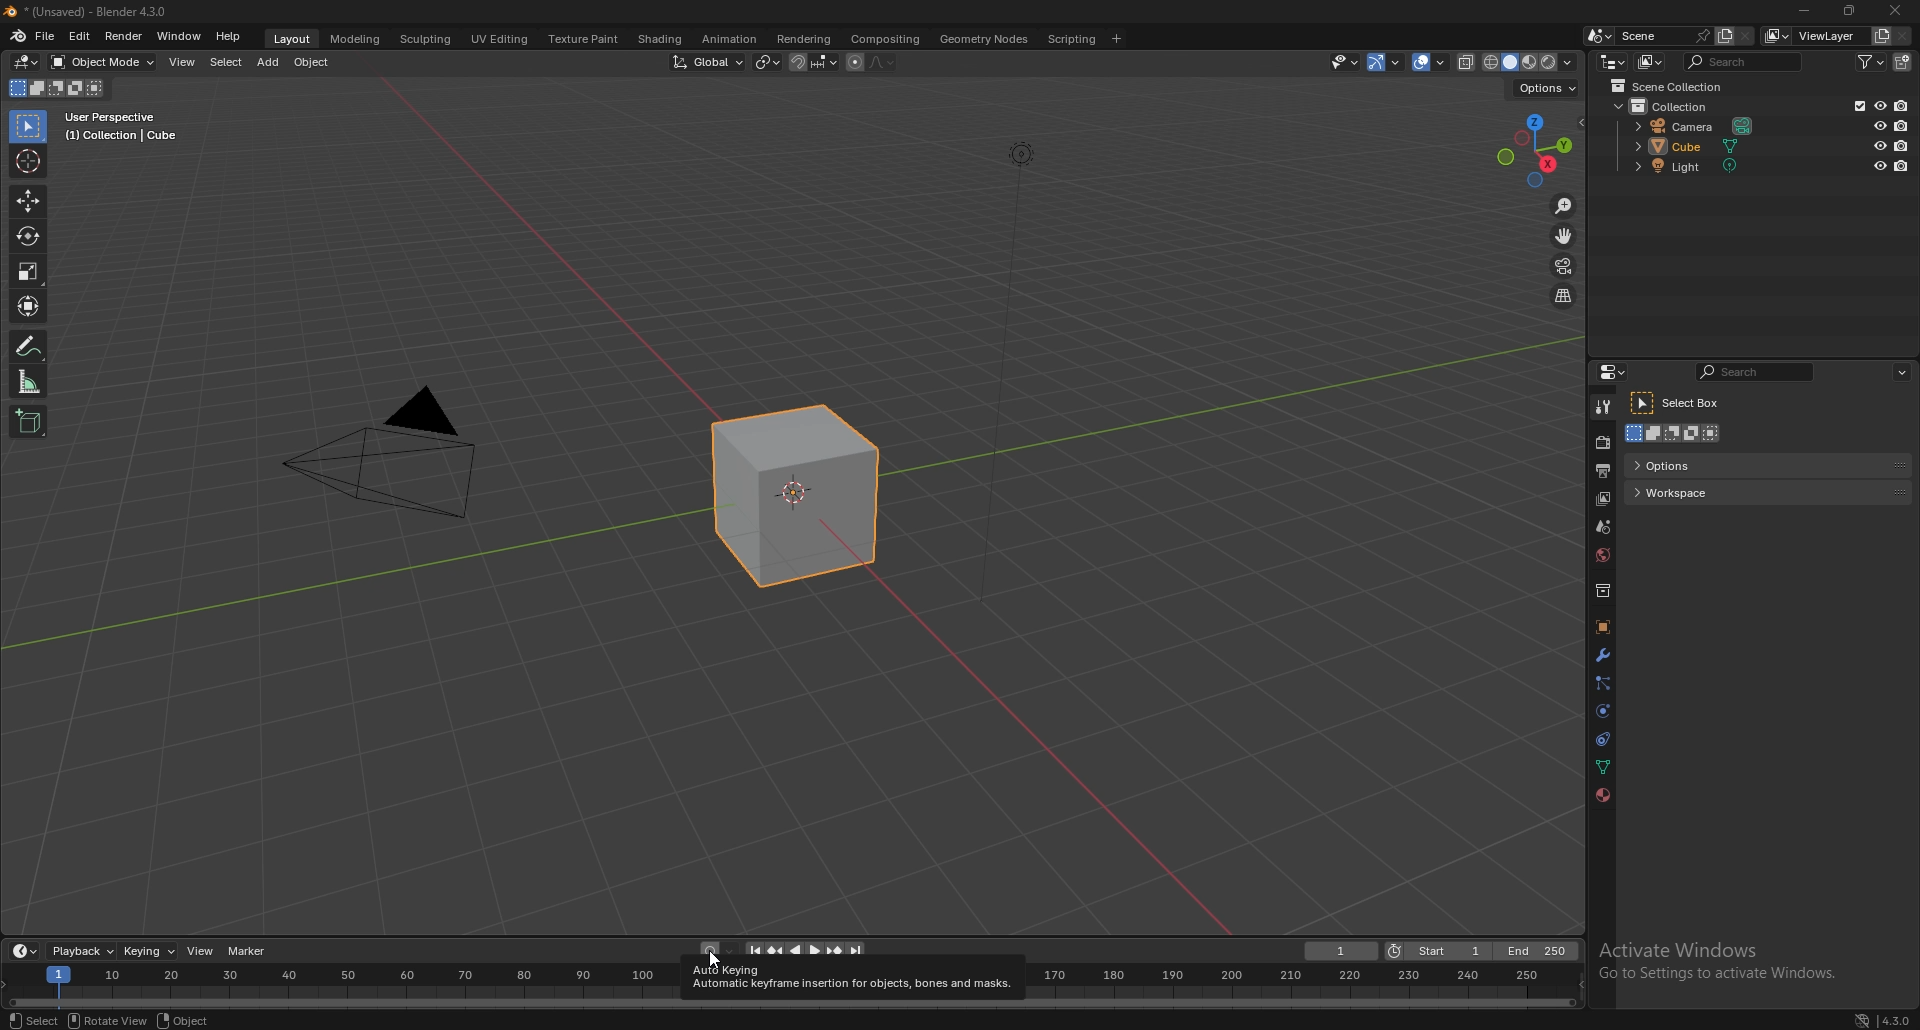  I want to click on scene collection, so click(1672, 86).